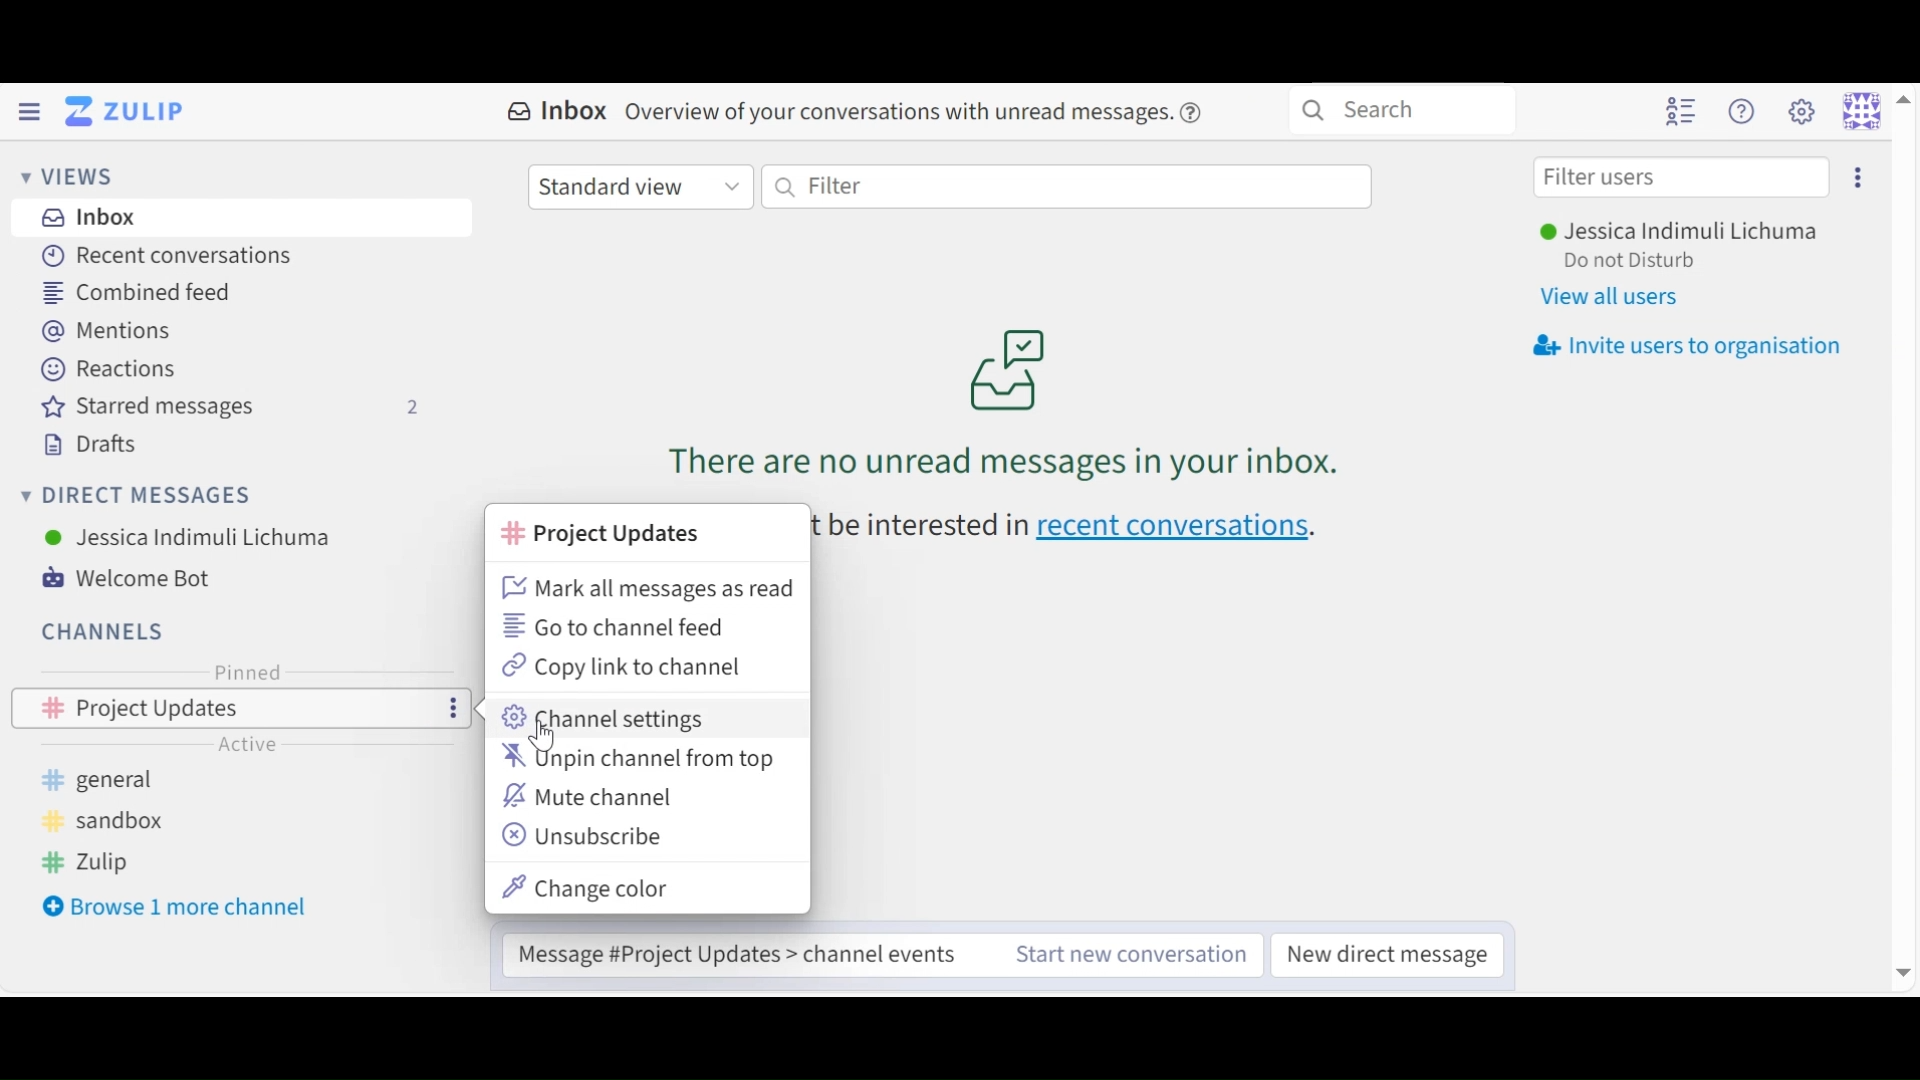  What do you see at coordinates (621, 626) in the screenshot?
I see `Go to channel feed` at bounding box center [621, 626].